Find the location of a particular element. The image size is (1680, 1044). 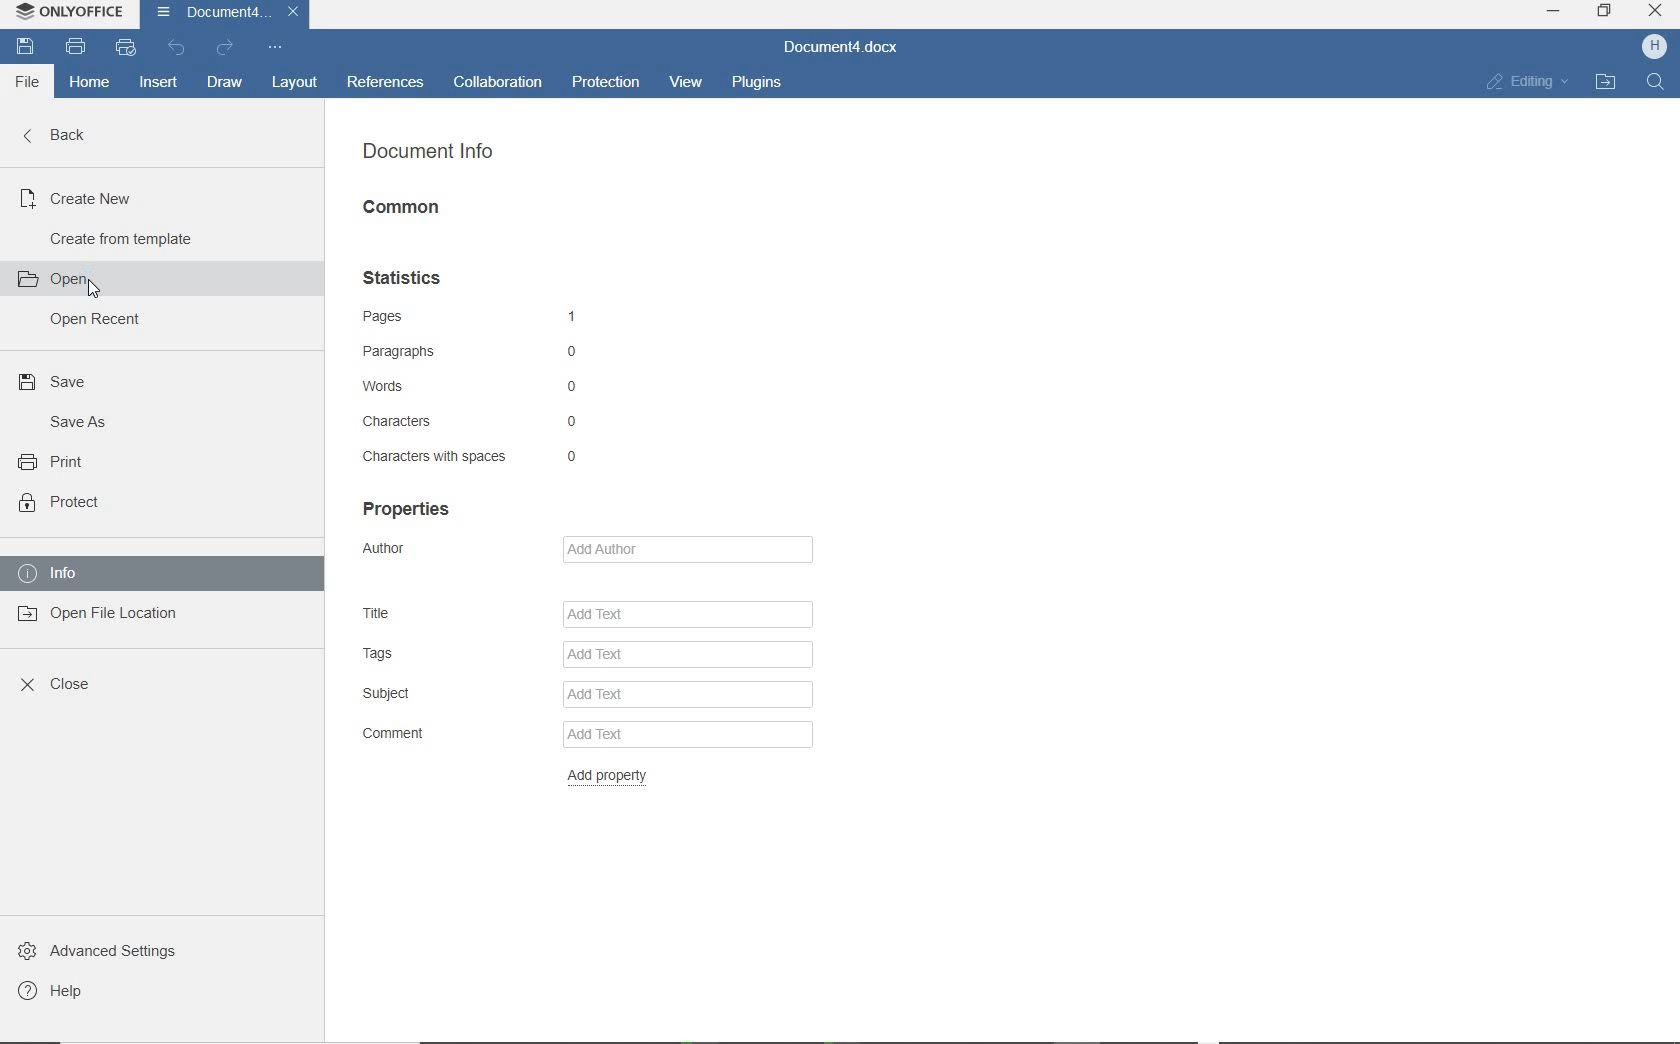

characters with space - 0 is located at coordinates (472, 458).